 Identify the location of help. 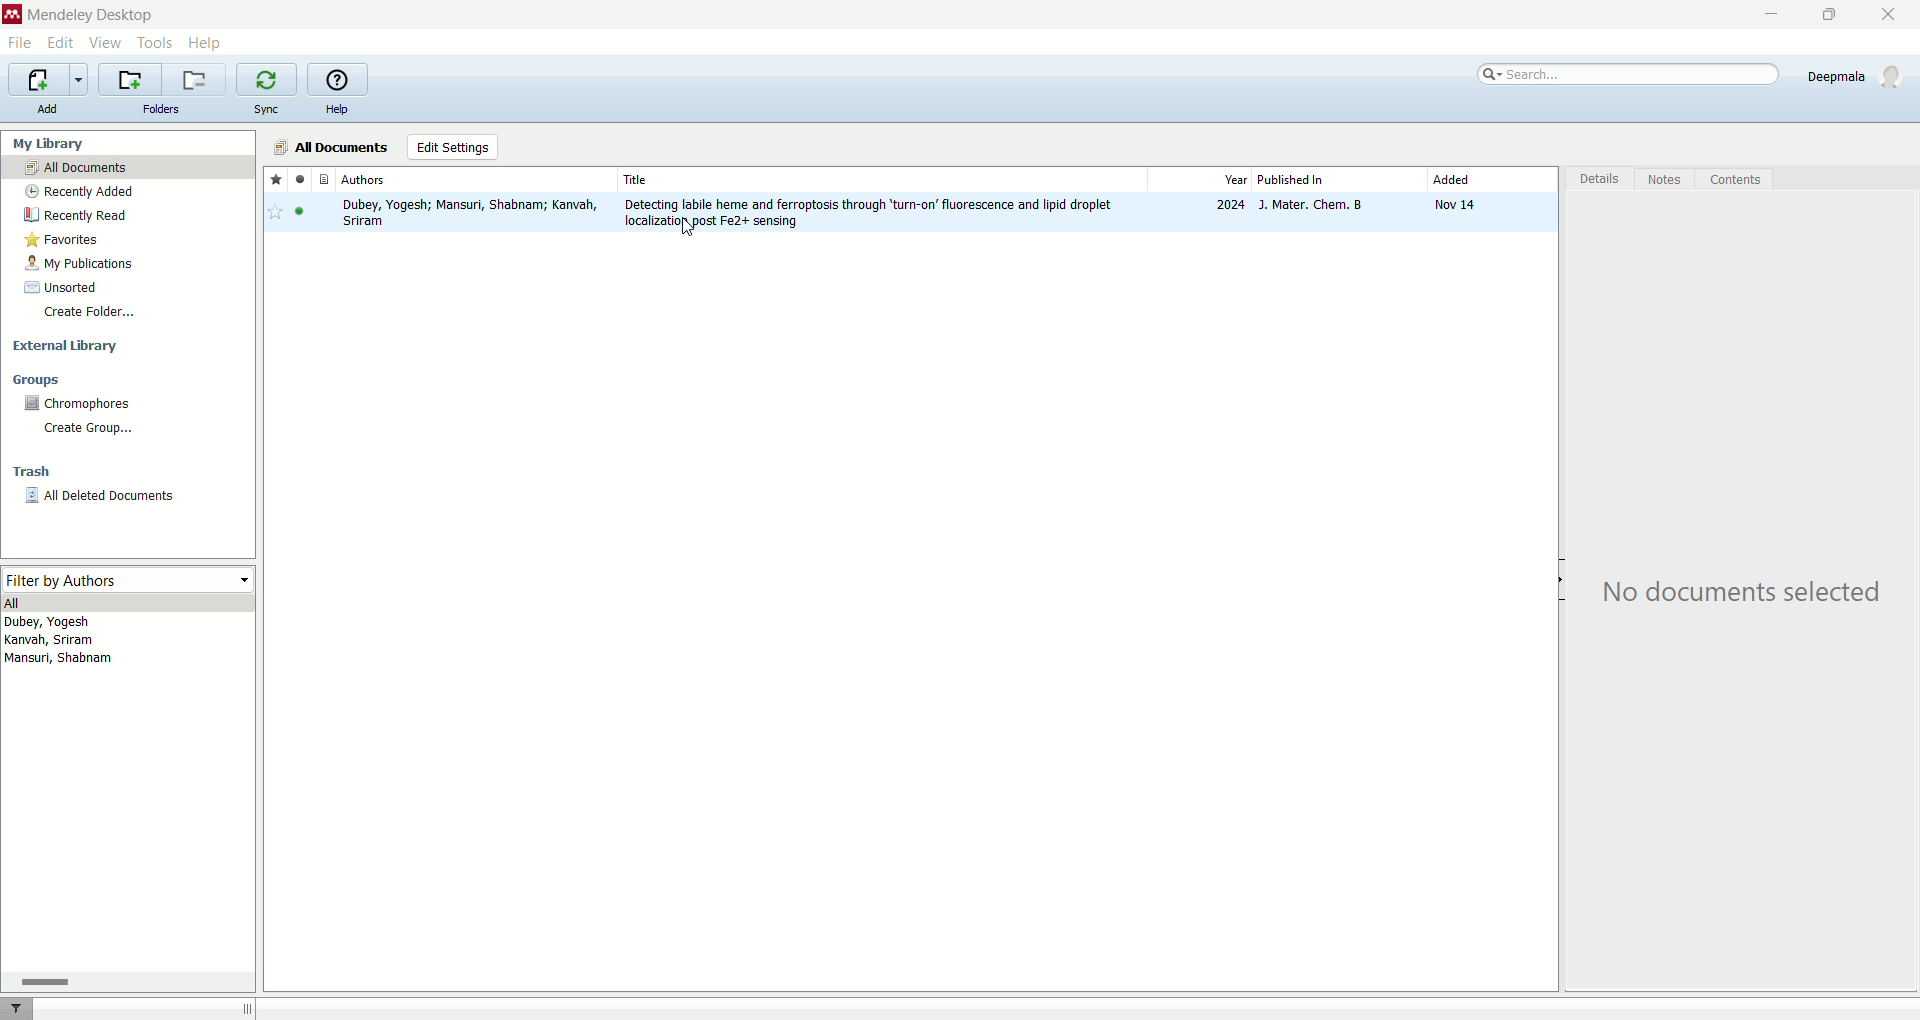
(339, 110).